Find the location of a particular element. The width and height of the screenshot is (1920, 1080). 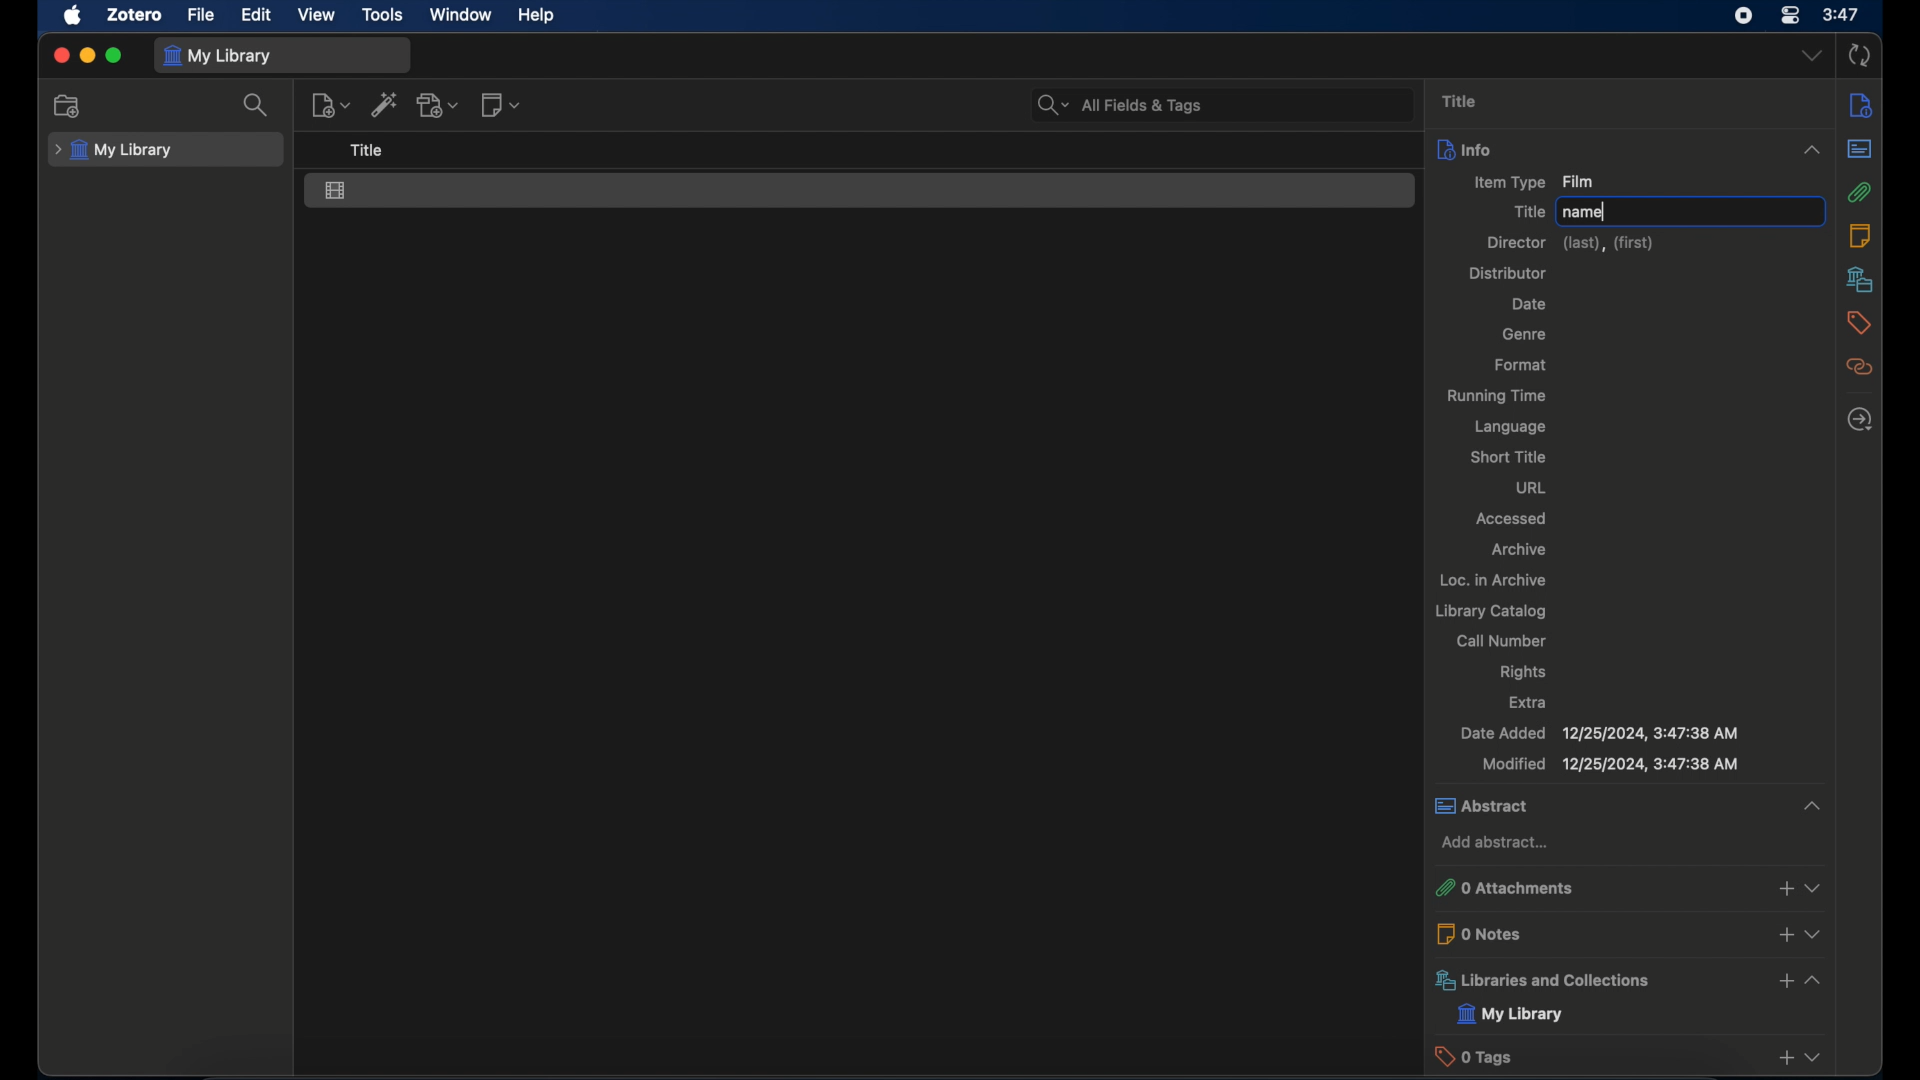

edit is located at coordinates (259, 15).